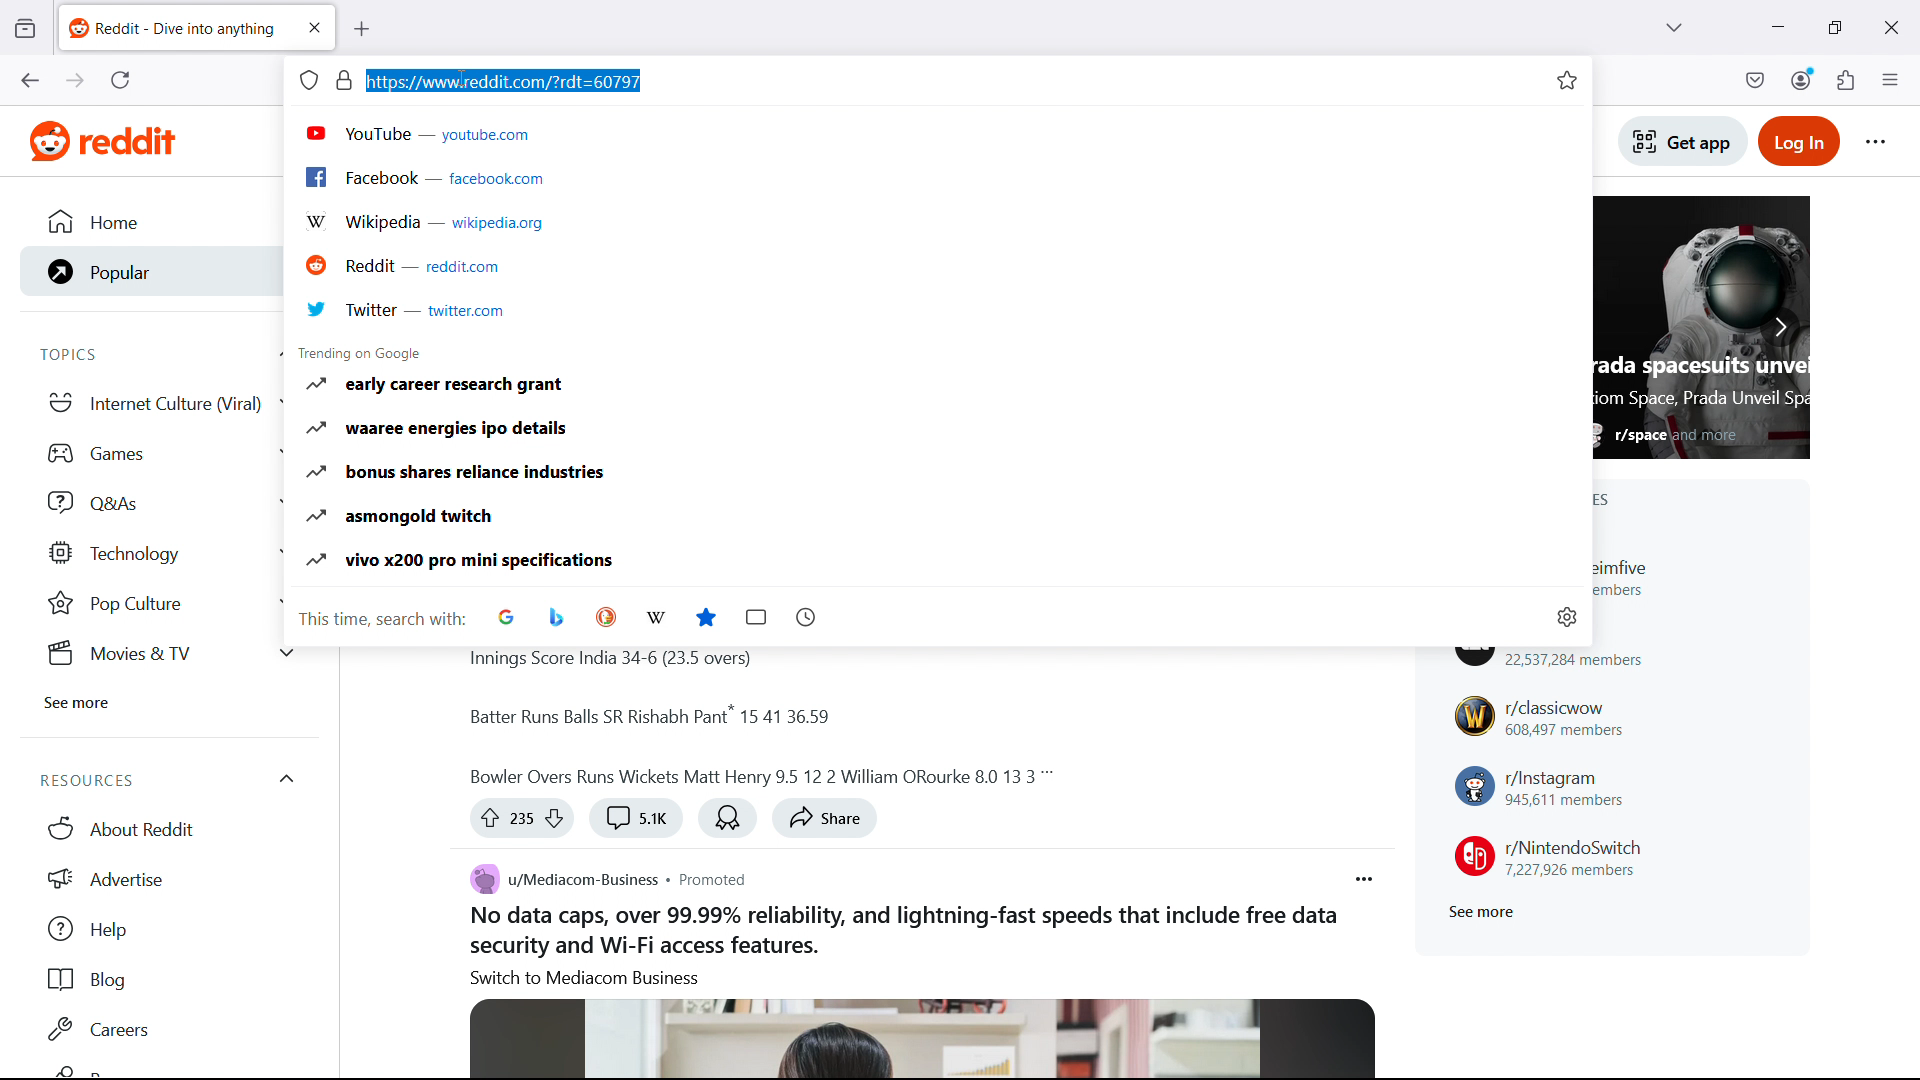  Describe the element at coordinates (1847, 78) in the screenshot. I see `extensions` at that location.